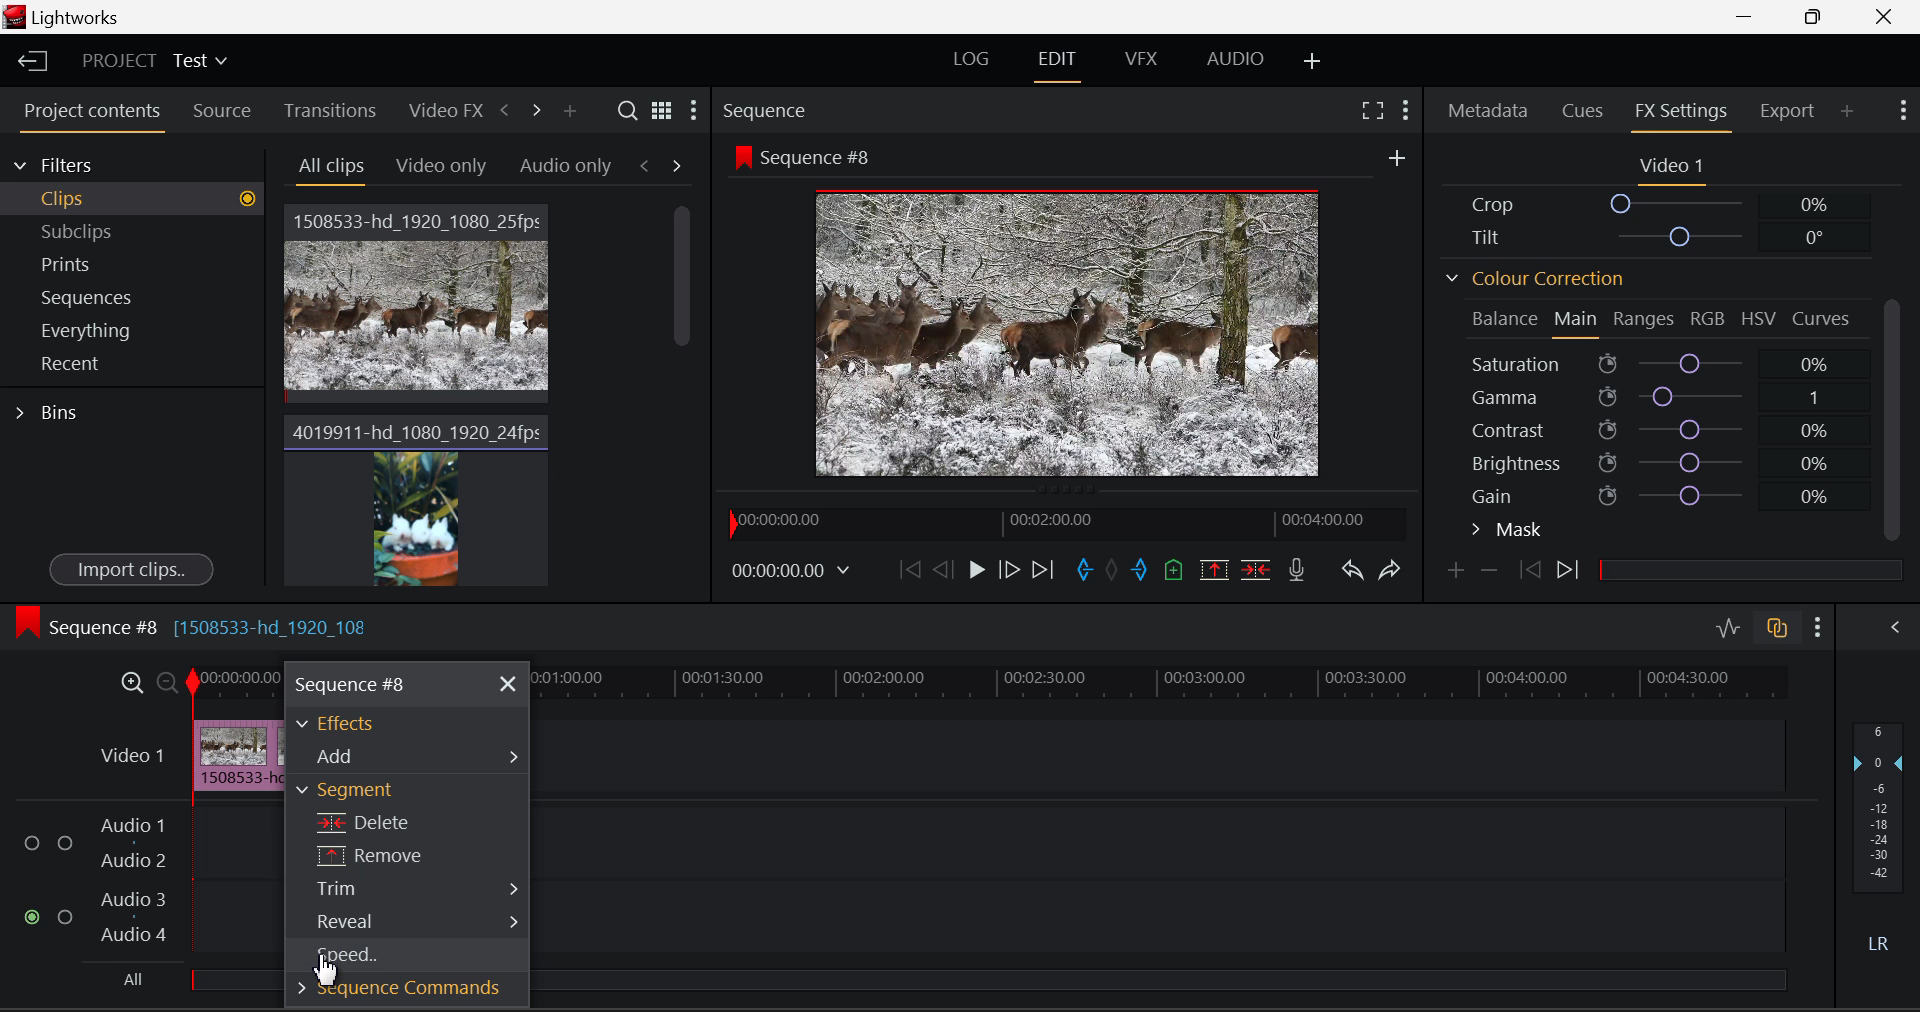 The width and height of the screenshot is (1920, 1012). Describe the element at coordinates (1457, 572) in the screenshot. I see `Add Keyframe` at that location.